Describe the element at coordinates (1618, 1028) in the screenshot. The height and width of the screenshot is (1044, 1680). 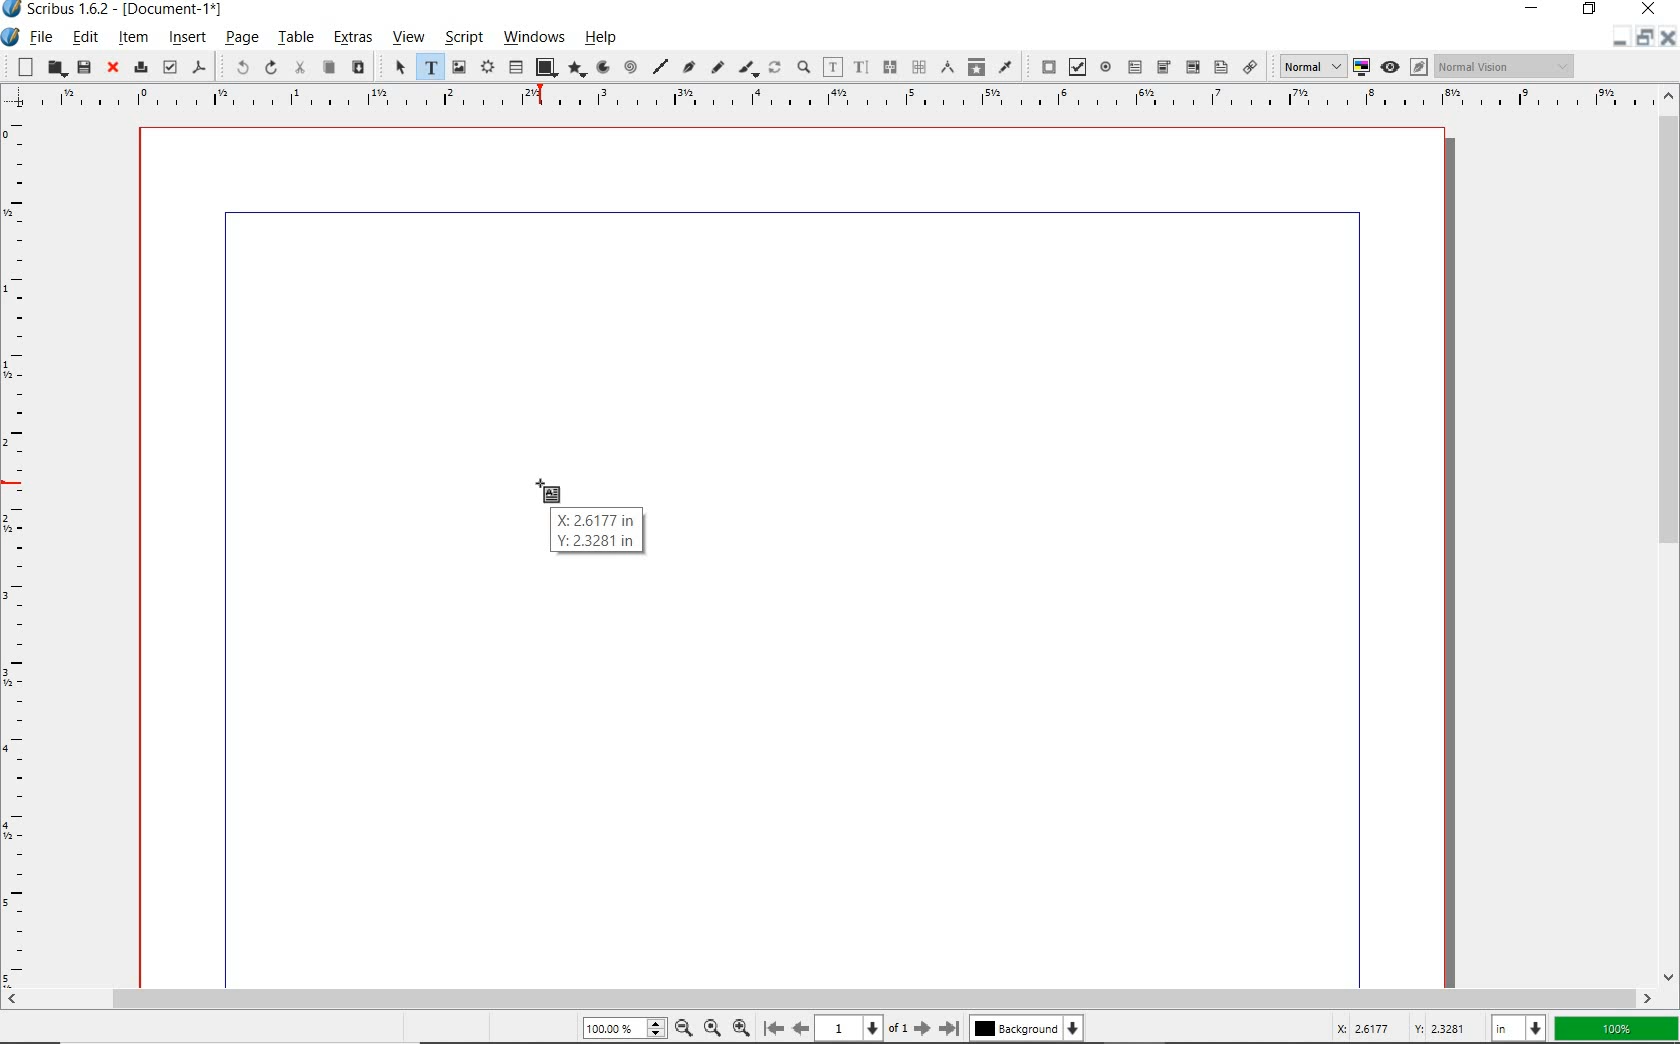
I see `zoom factor` at that location.